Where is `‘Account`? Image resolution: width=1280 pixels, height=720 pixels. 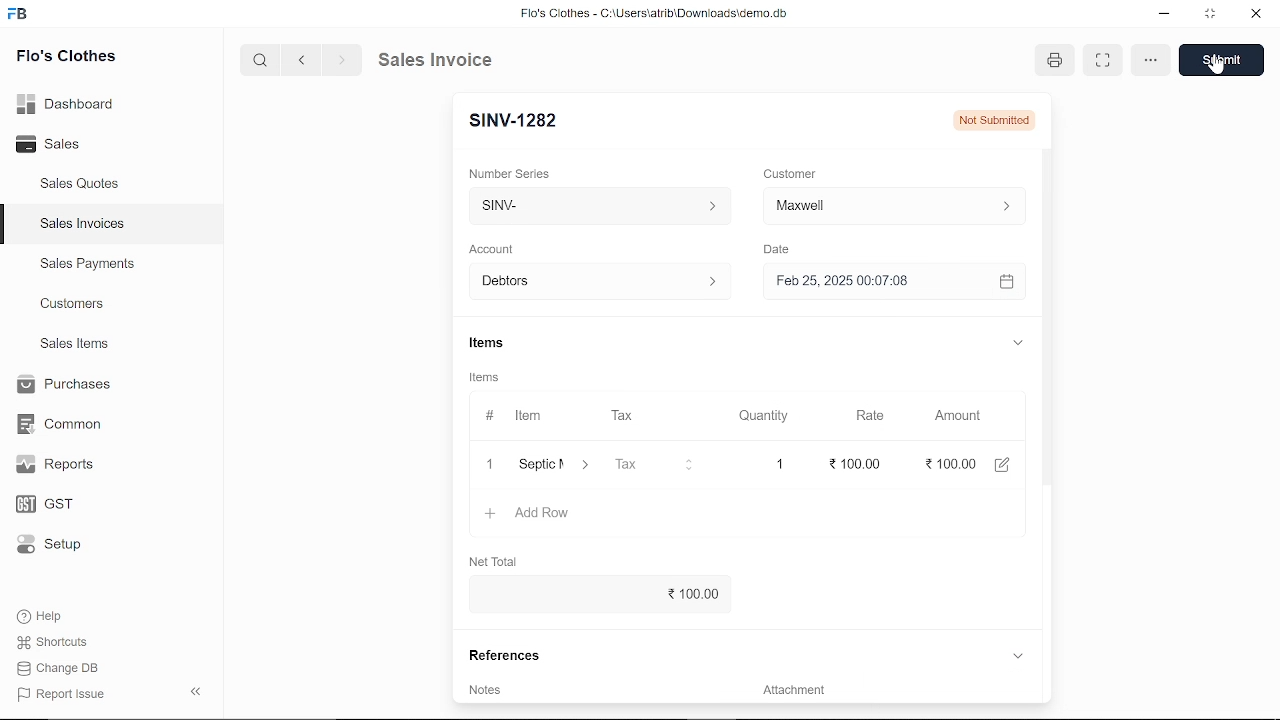
‘Account is located at coordinates (491, 248).